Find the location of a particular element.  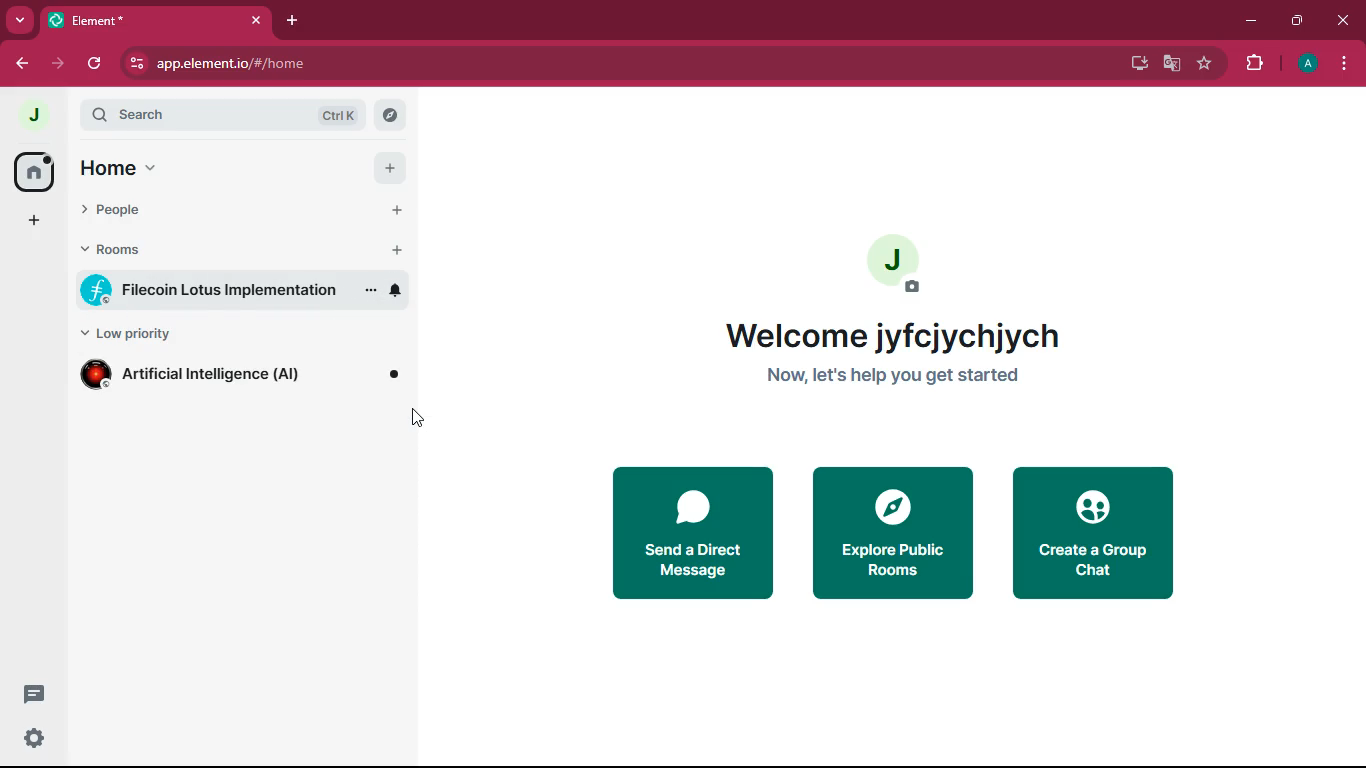

back is located at coordinates (21, 64).